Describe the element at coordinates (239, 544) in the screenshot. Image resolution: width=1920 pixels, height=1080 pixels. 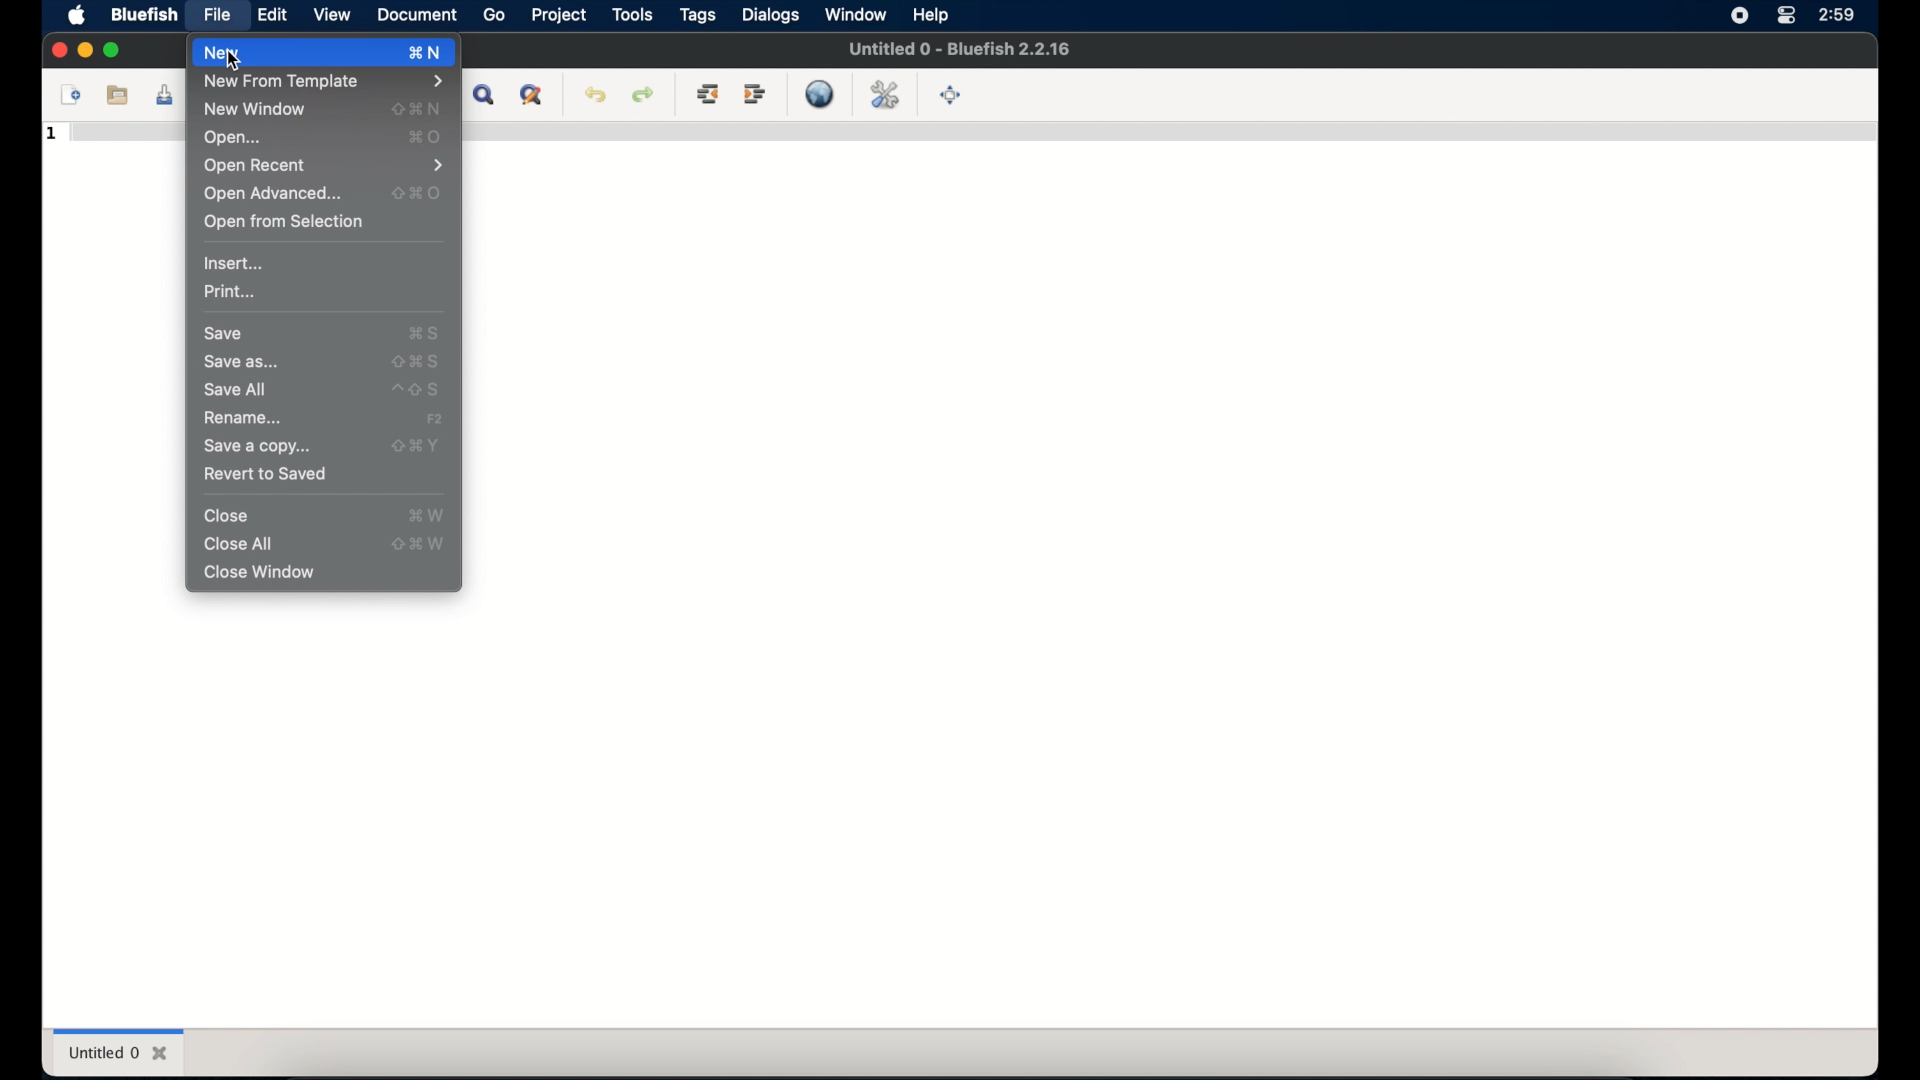
I see `close all` at that location.